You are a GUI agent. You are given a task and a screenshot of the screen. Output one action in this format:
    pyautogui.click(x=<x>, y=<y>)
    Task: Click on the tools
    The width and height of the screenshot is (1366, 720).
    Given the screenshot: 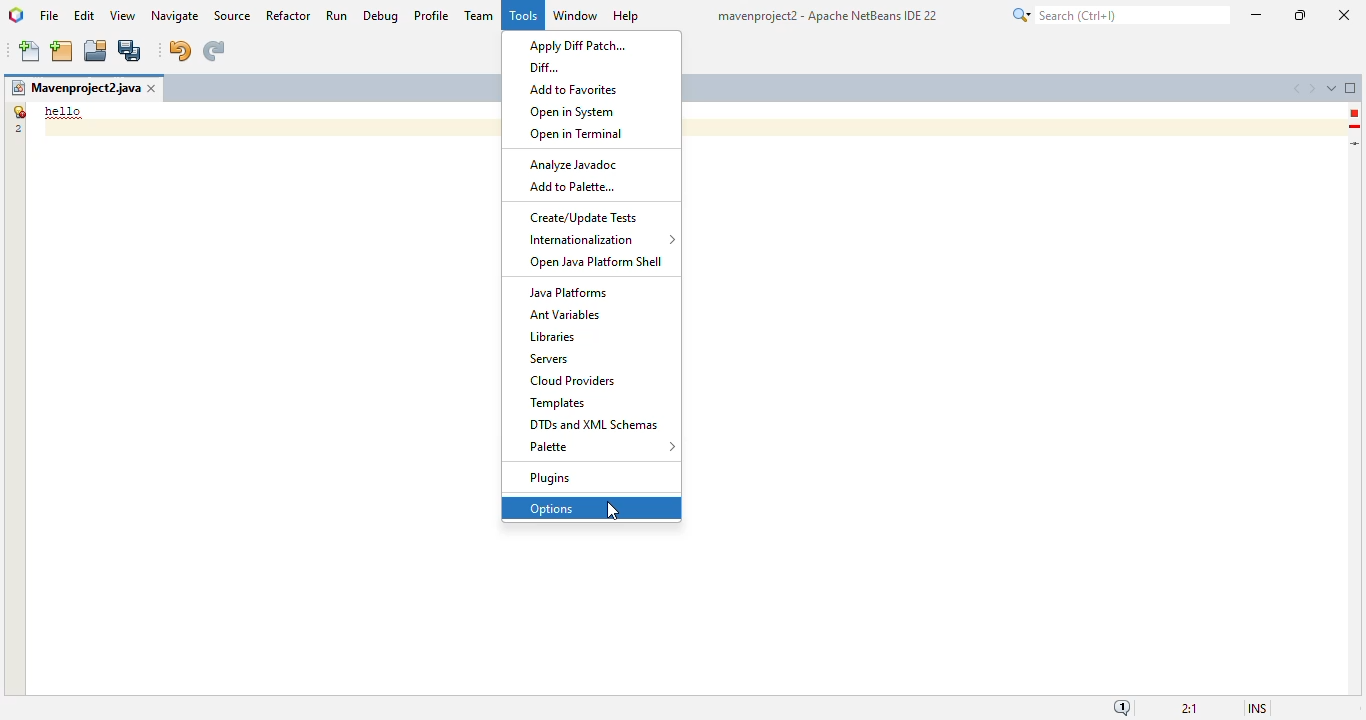 What is the action you would take?
    pyautogui.click(x=523, y=15)
    